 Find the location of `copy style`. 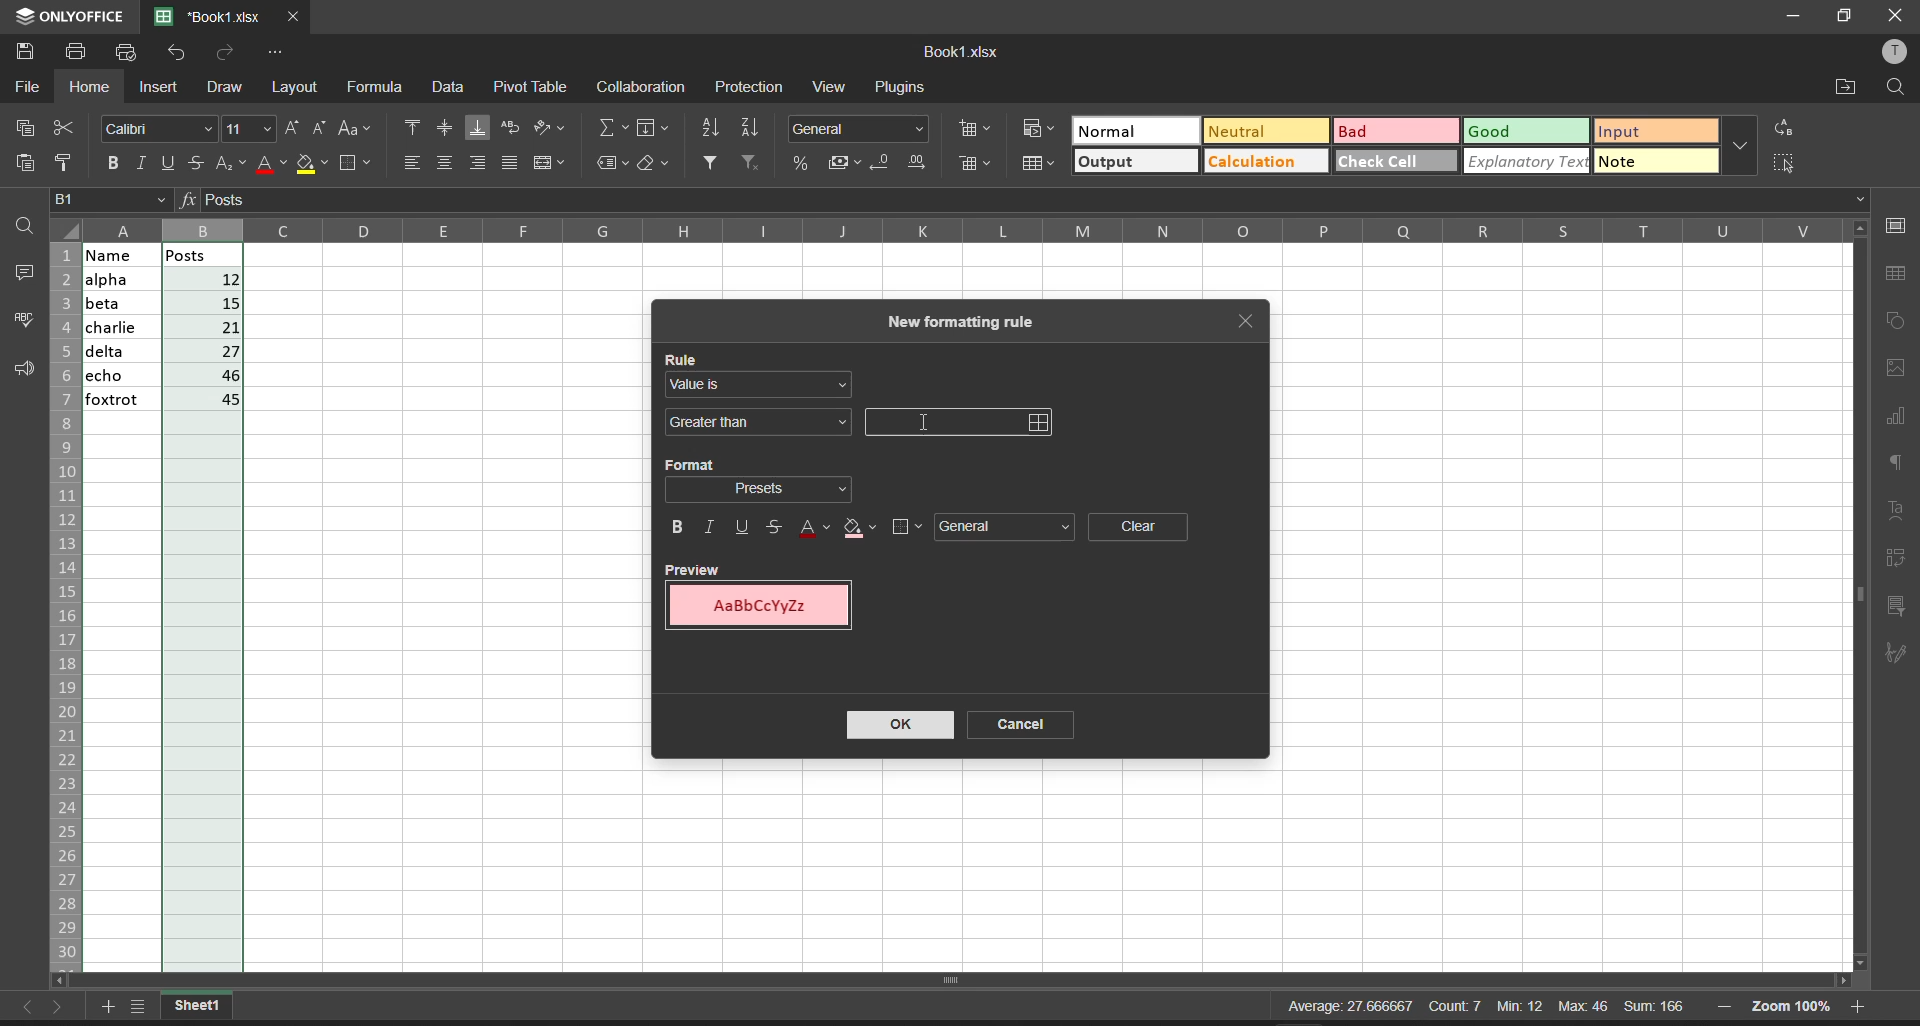

copy style is located at coordinates (66, 163).